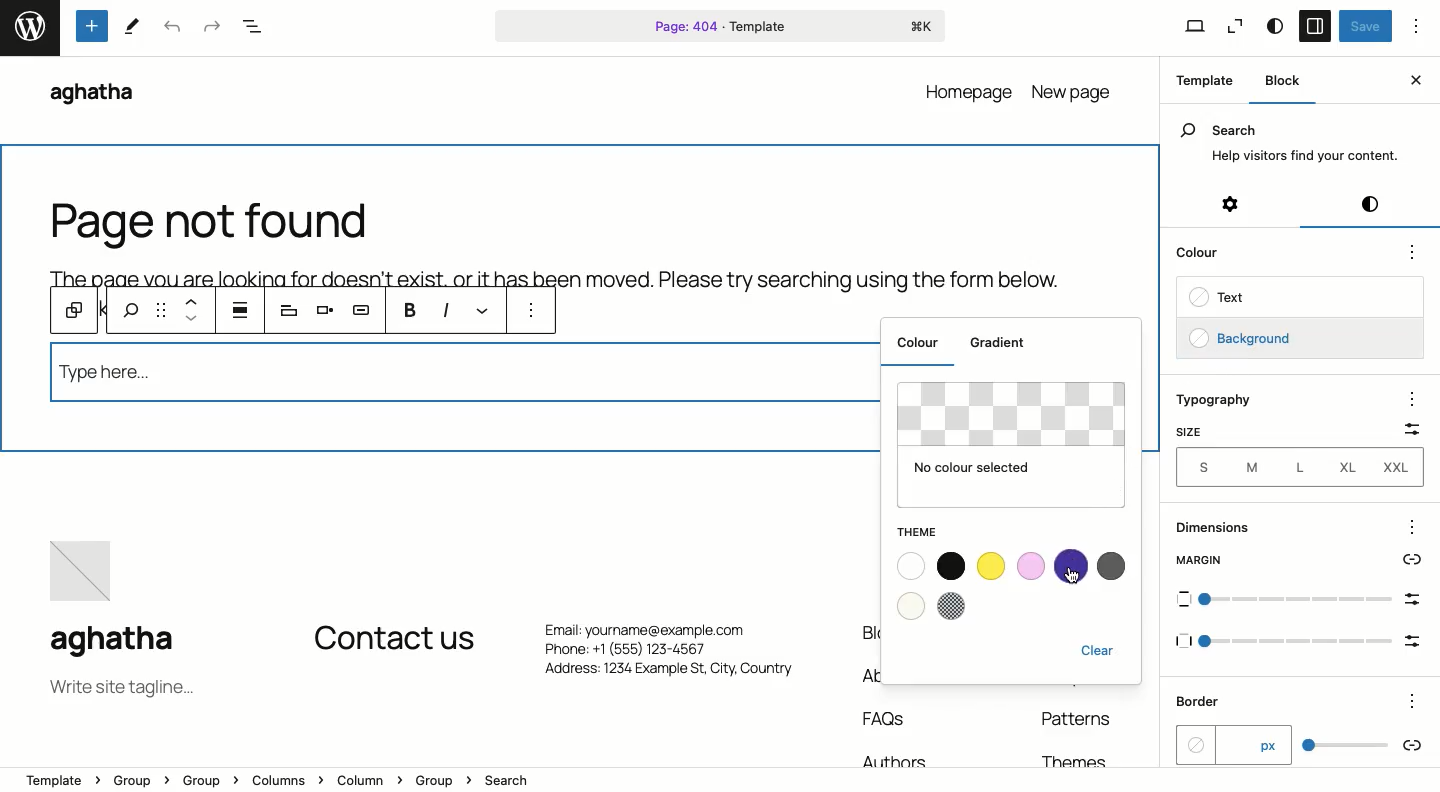 This screenshot has height=792, width=1440. Describe the element at coordinates (93, 25) in the screenshot. I see `Tools` at that location.